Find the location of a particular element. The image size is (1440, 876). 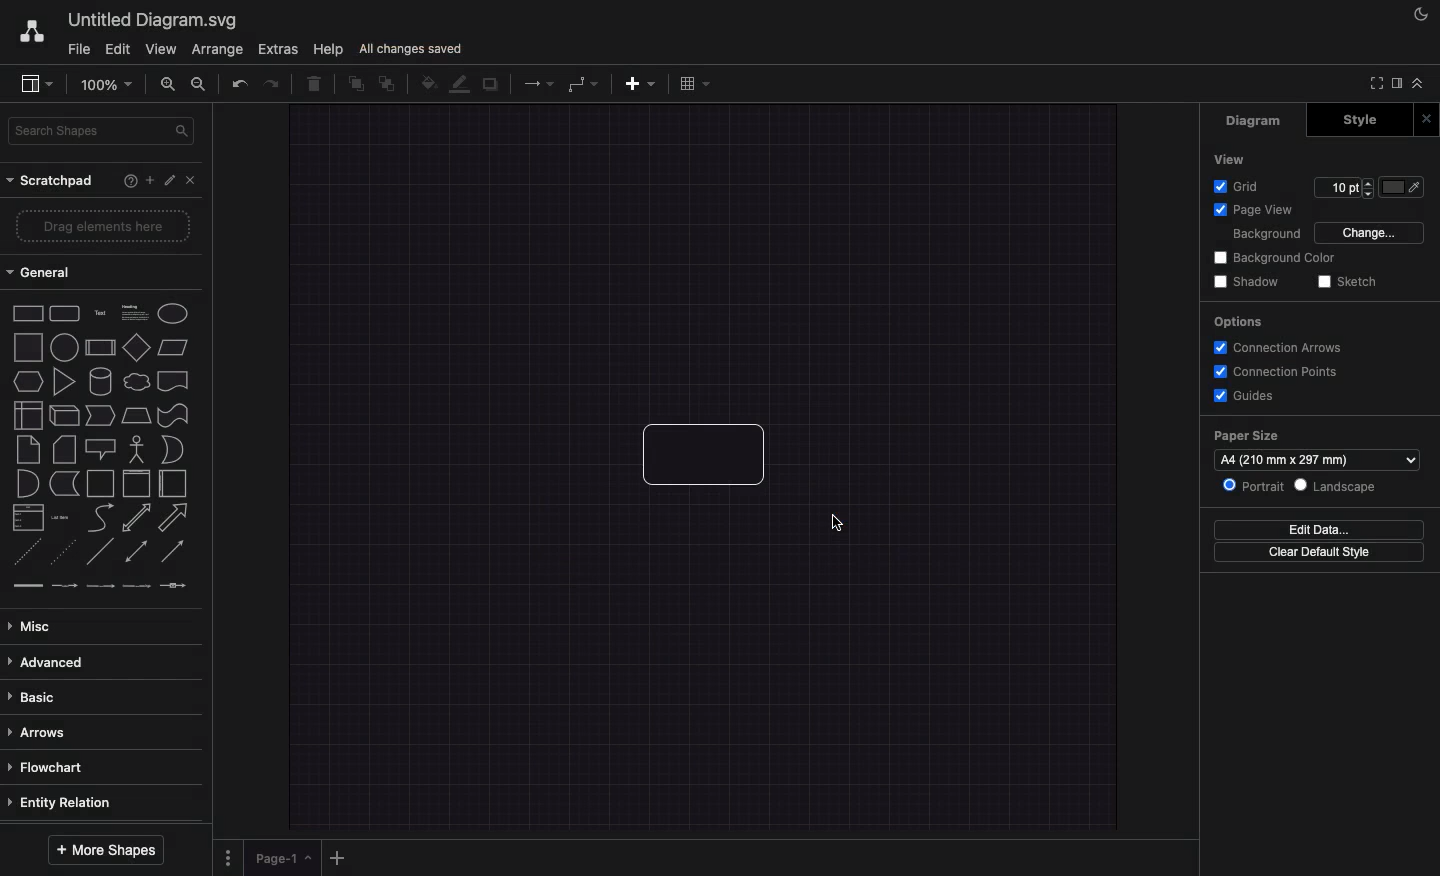

Fill is located at coordinates (1409, 188).